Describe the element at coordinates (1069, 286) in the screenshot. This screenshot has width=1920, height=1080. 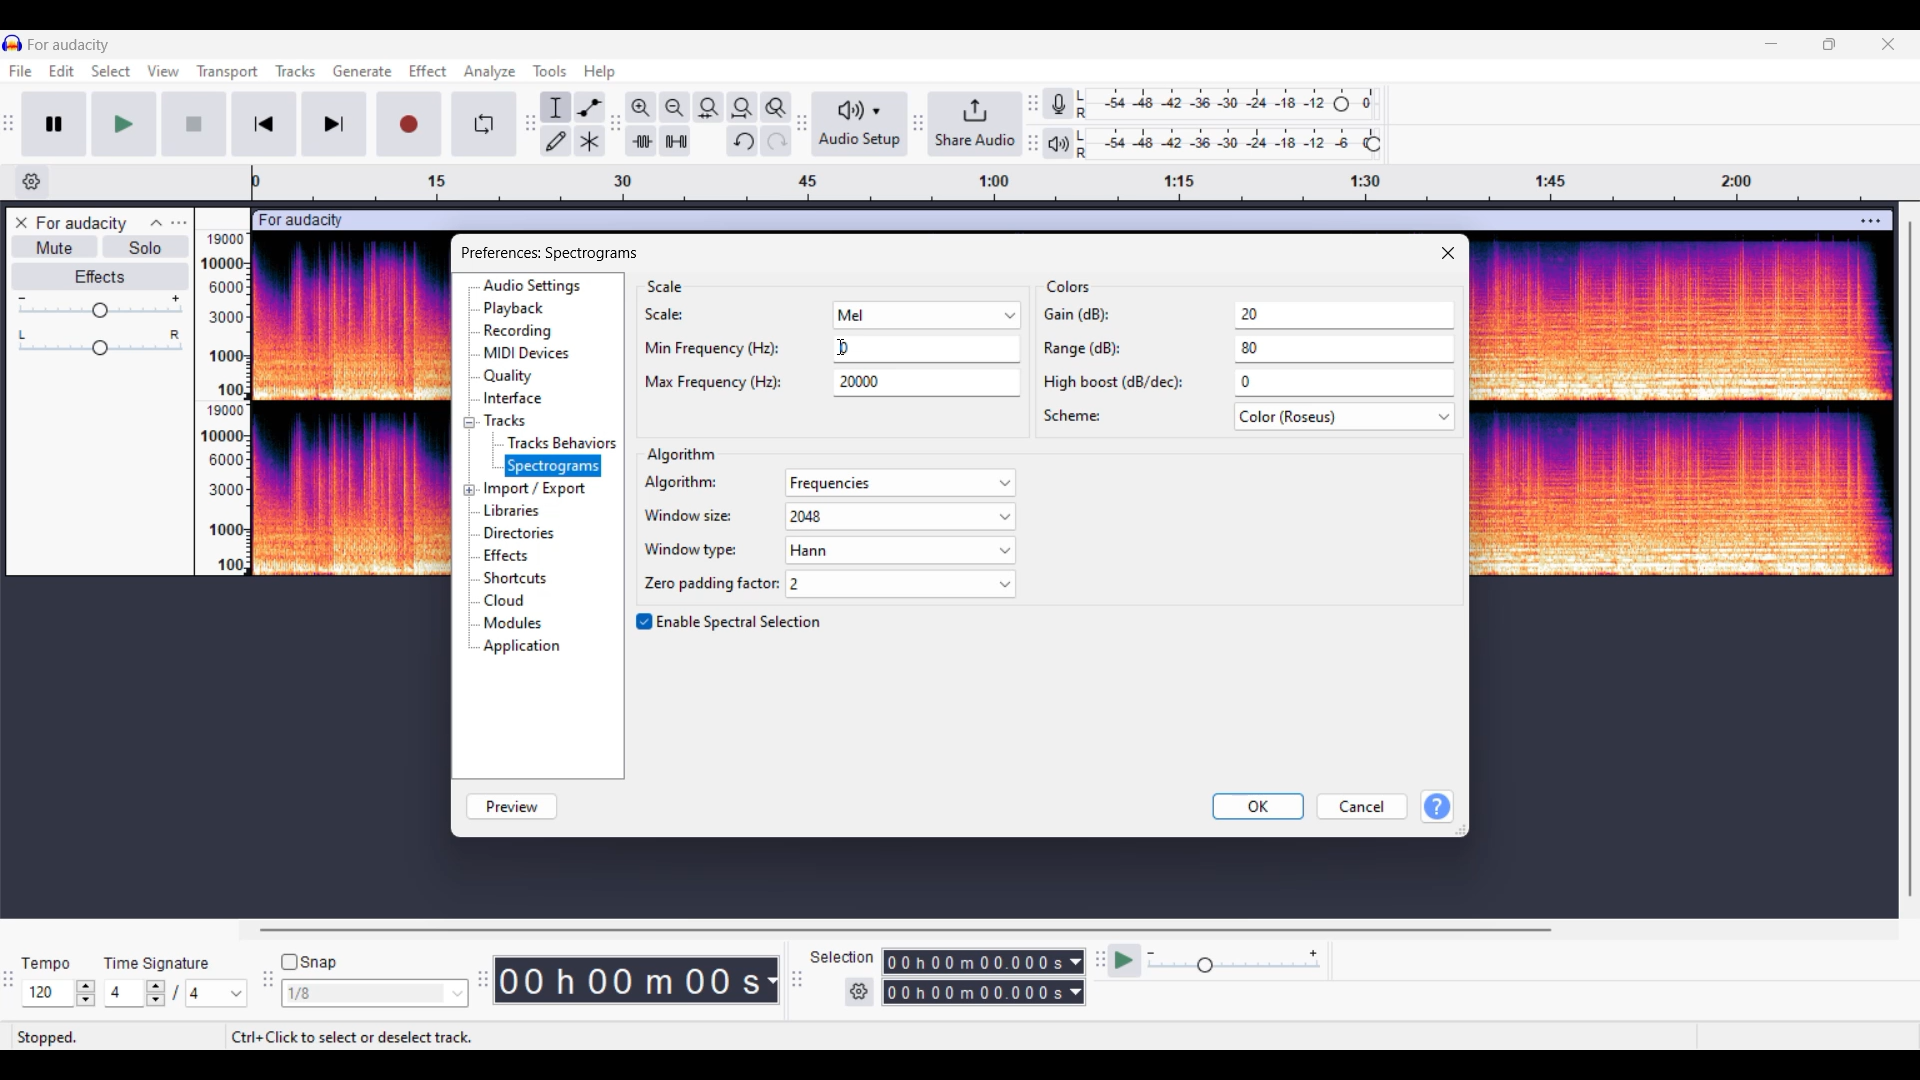
I see `Section title` at that location.